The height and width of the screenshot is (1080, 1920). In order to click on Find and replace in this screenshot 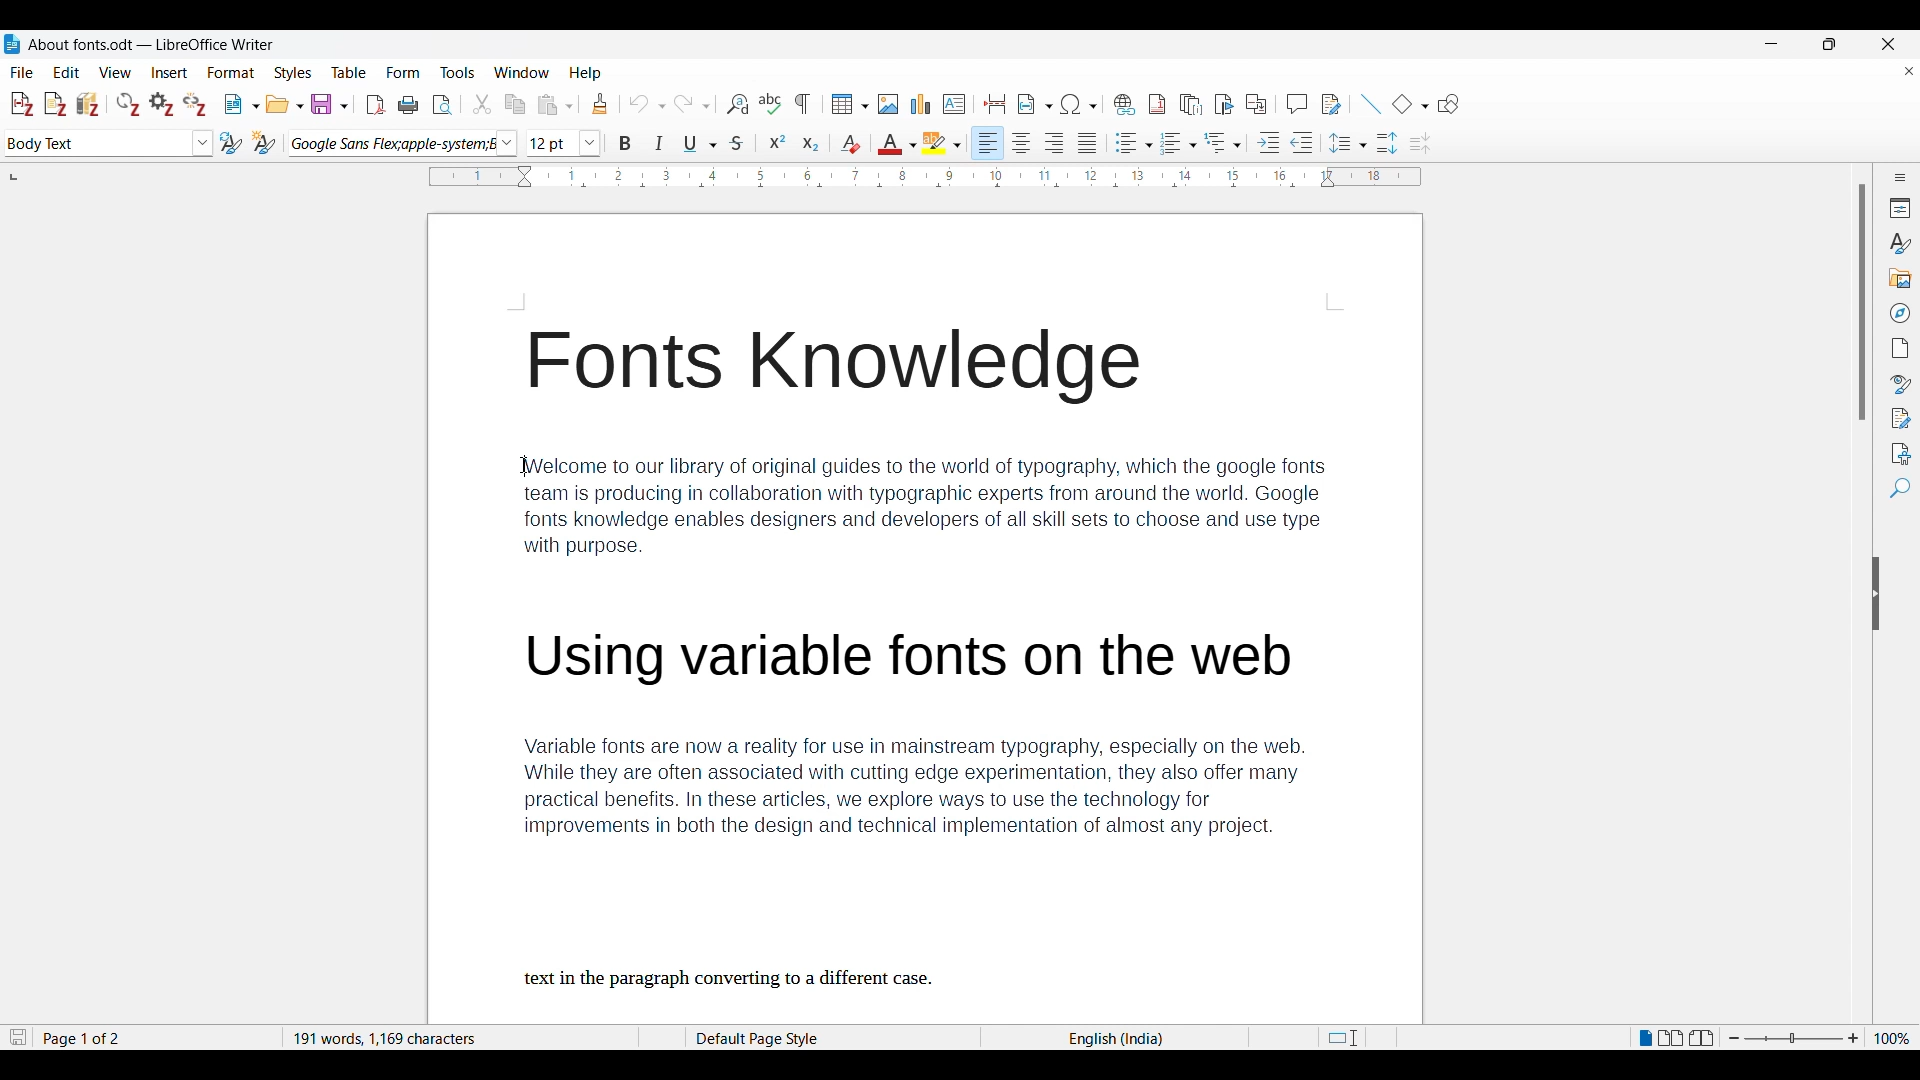, I will do `click(738, 105)`.